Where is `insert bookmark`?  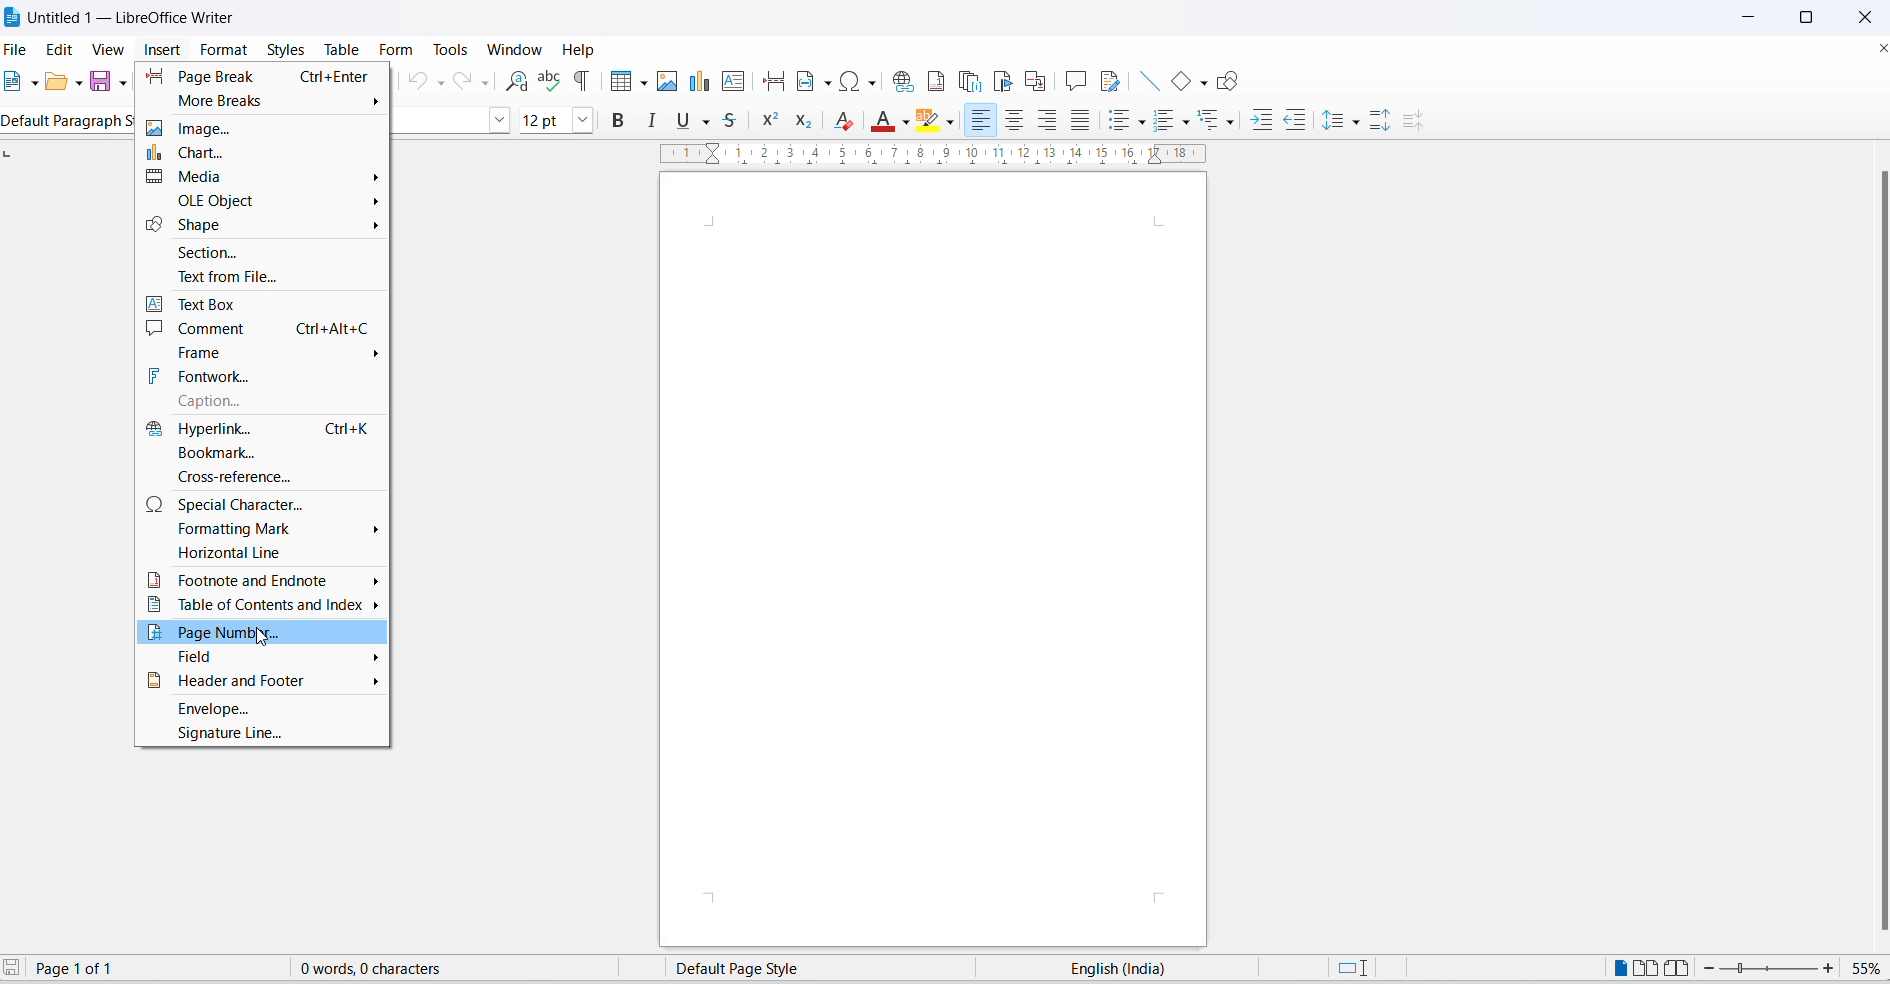 insert bookmark is located at coordinates (1001, 81).